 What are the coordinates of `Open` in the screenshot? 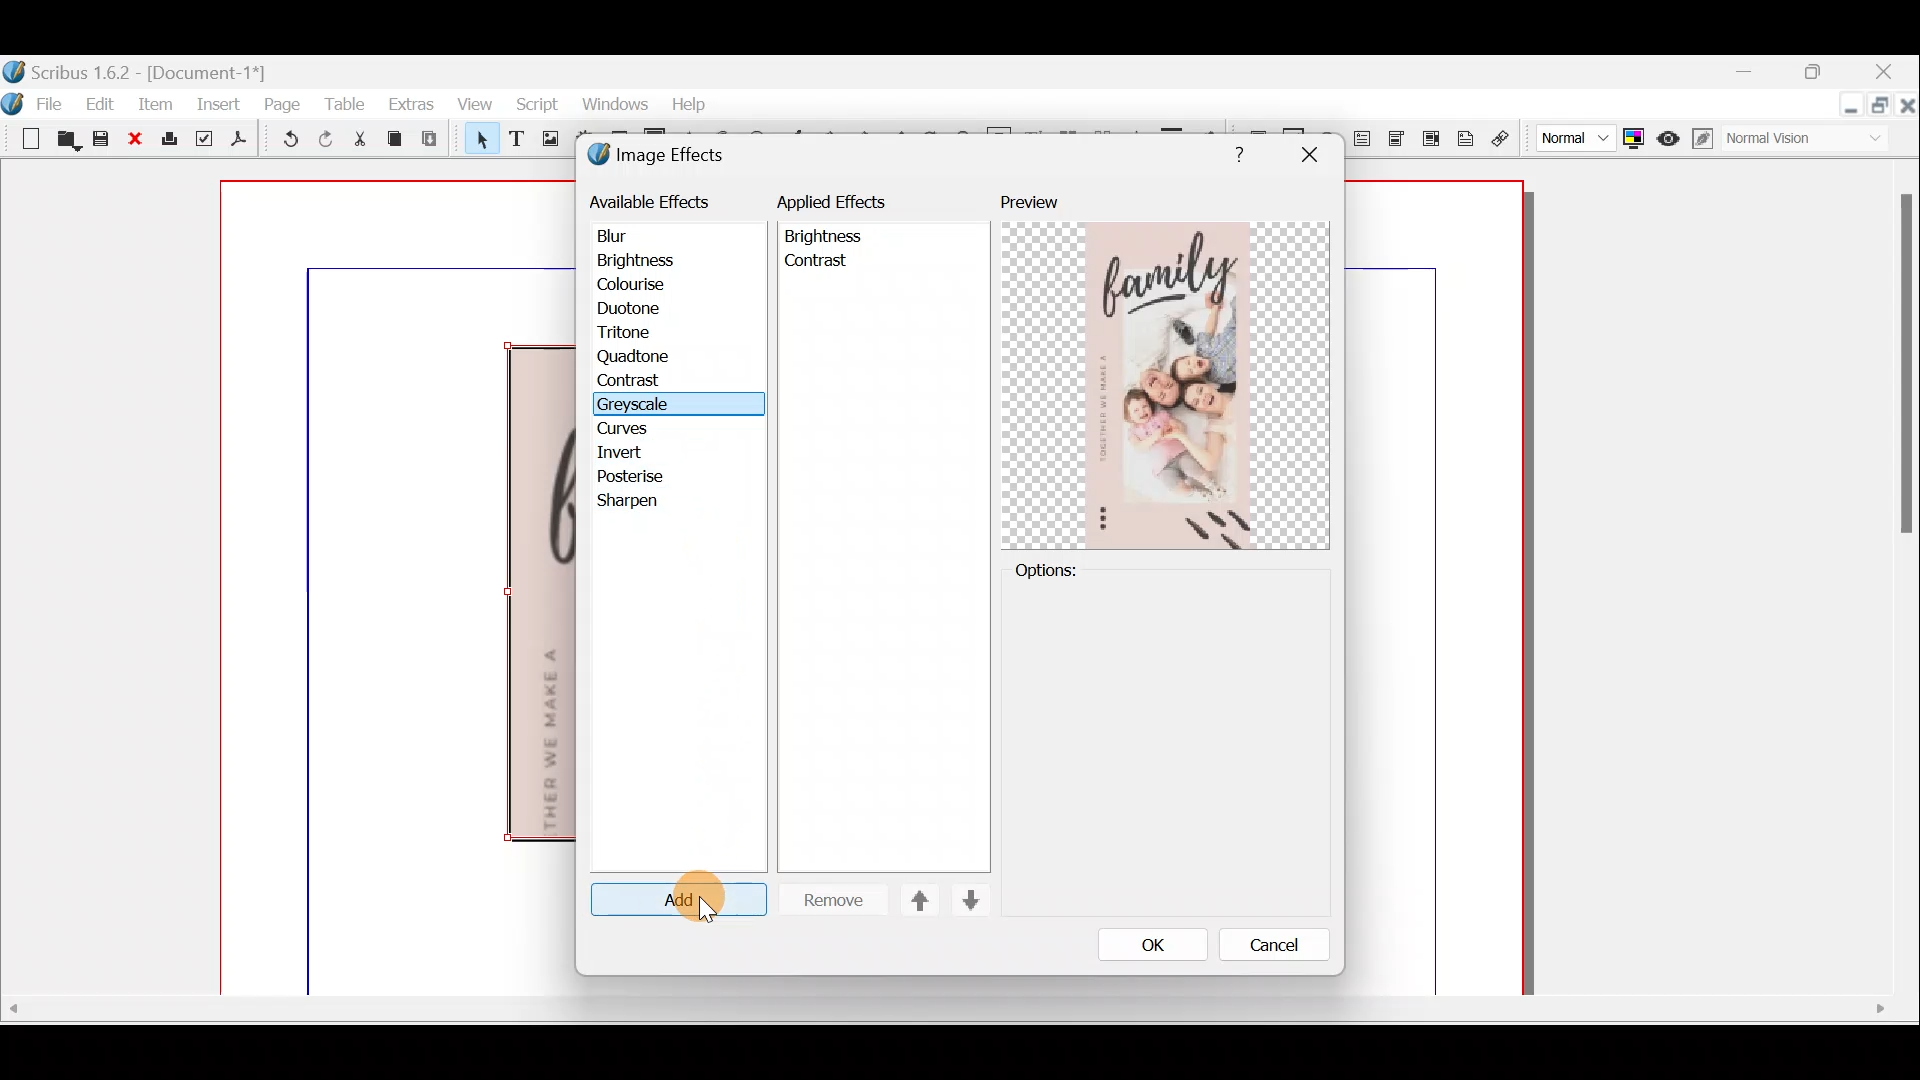 It's located at (63, 140).